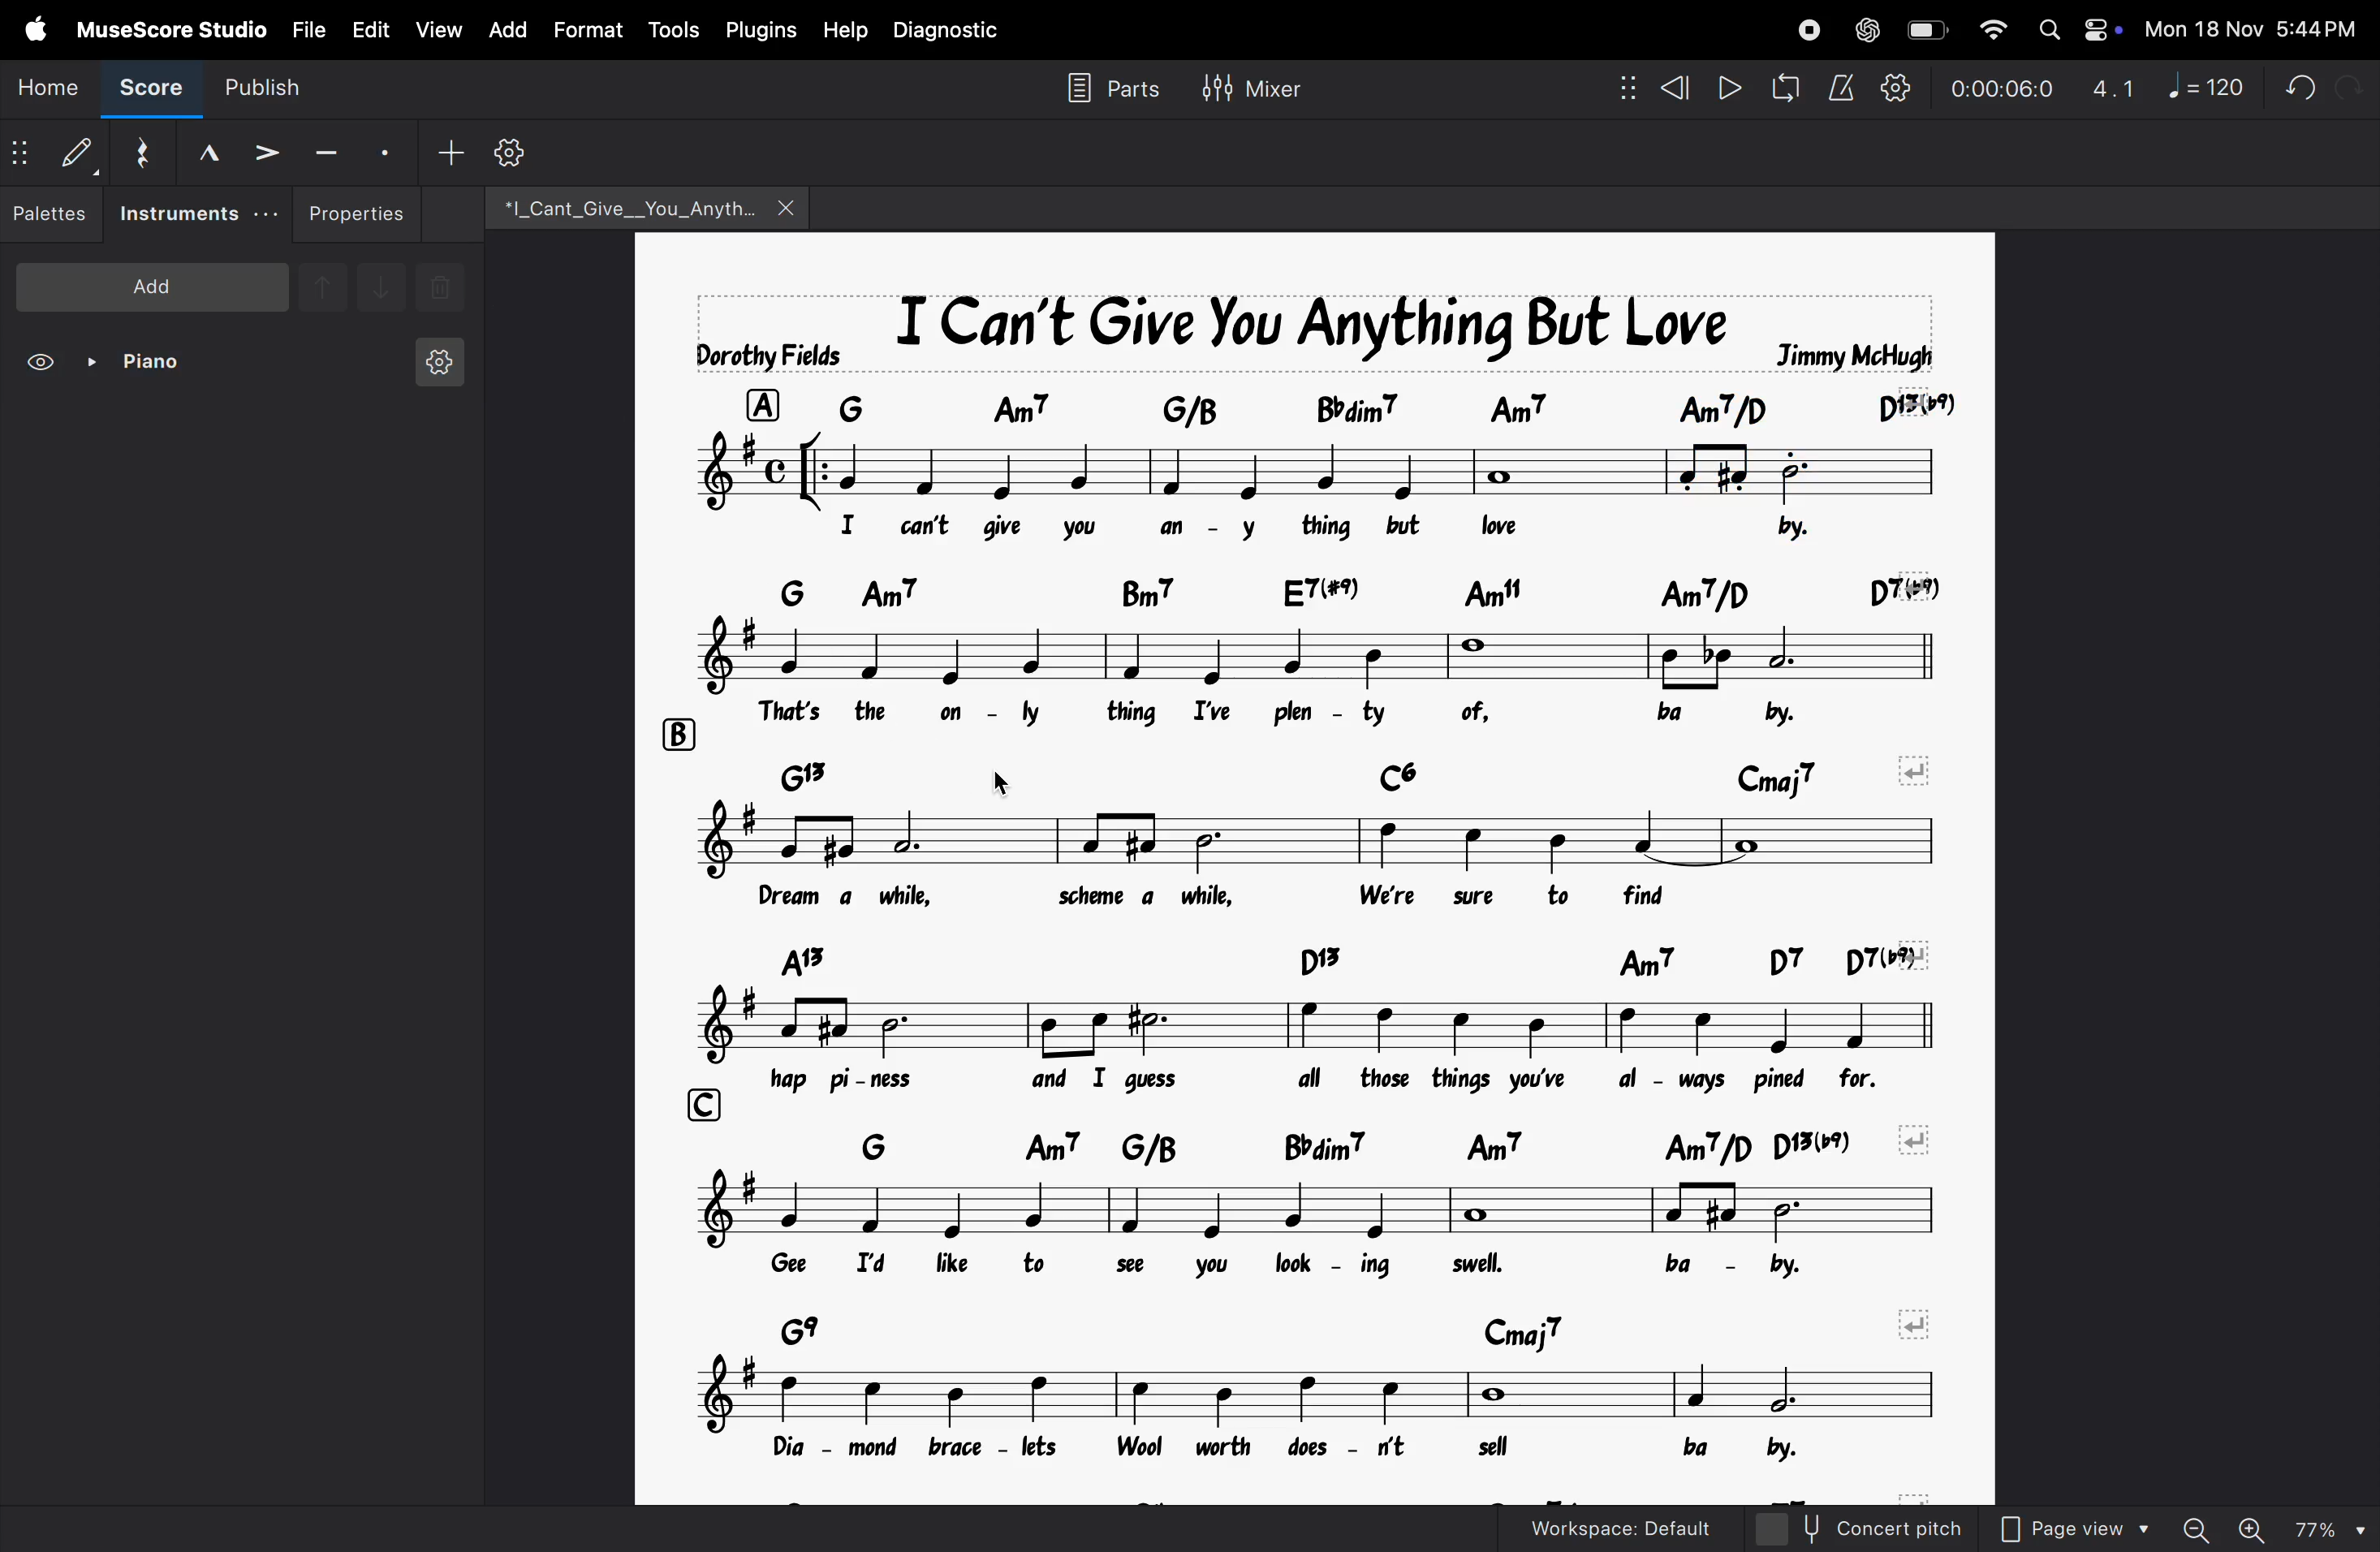  I want to click on play, so click(1730, 89).